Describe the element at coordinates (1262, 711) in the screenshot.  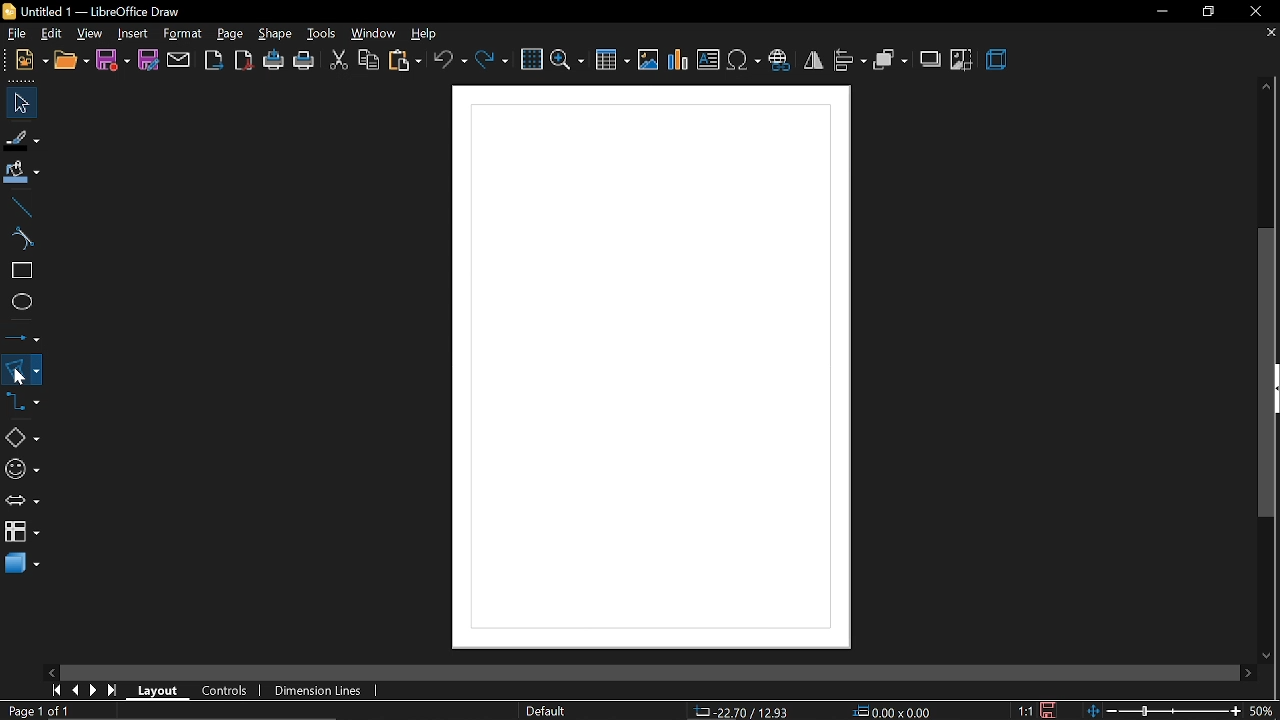
I see `current zoom` at that location.